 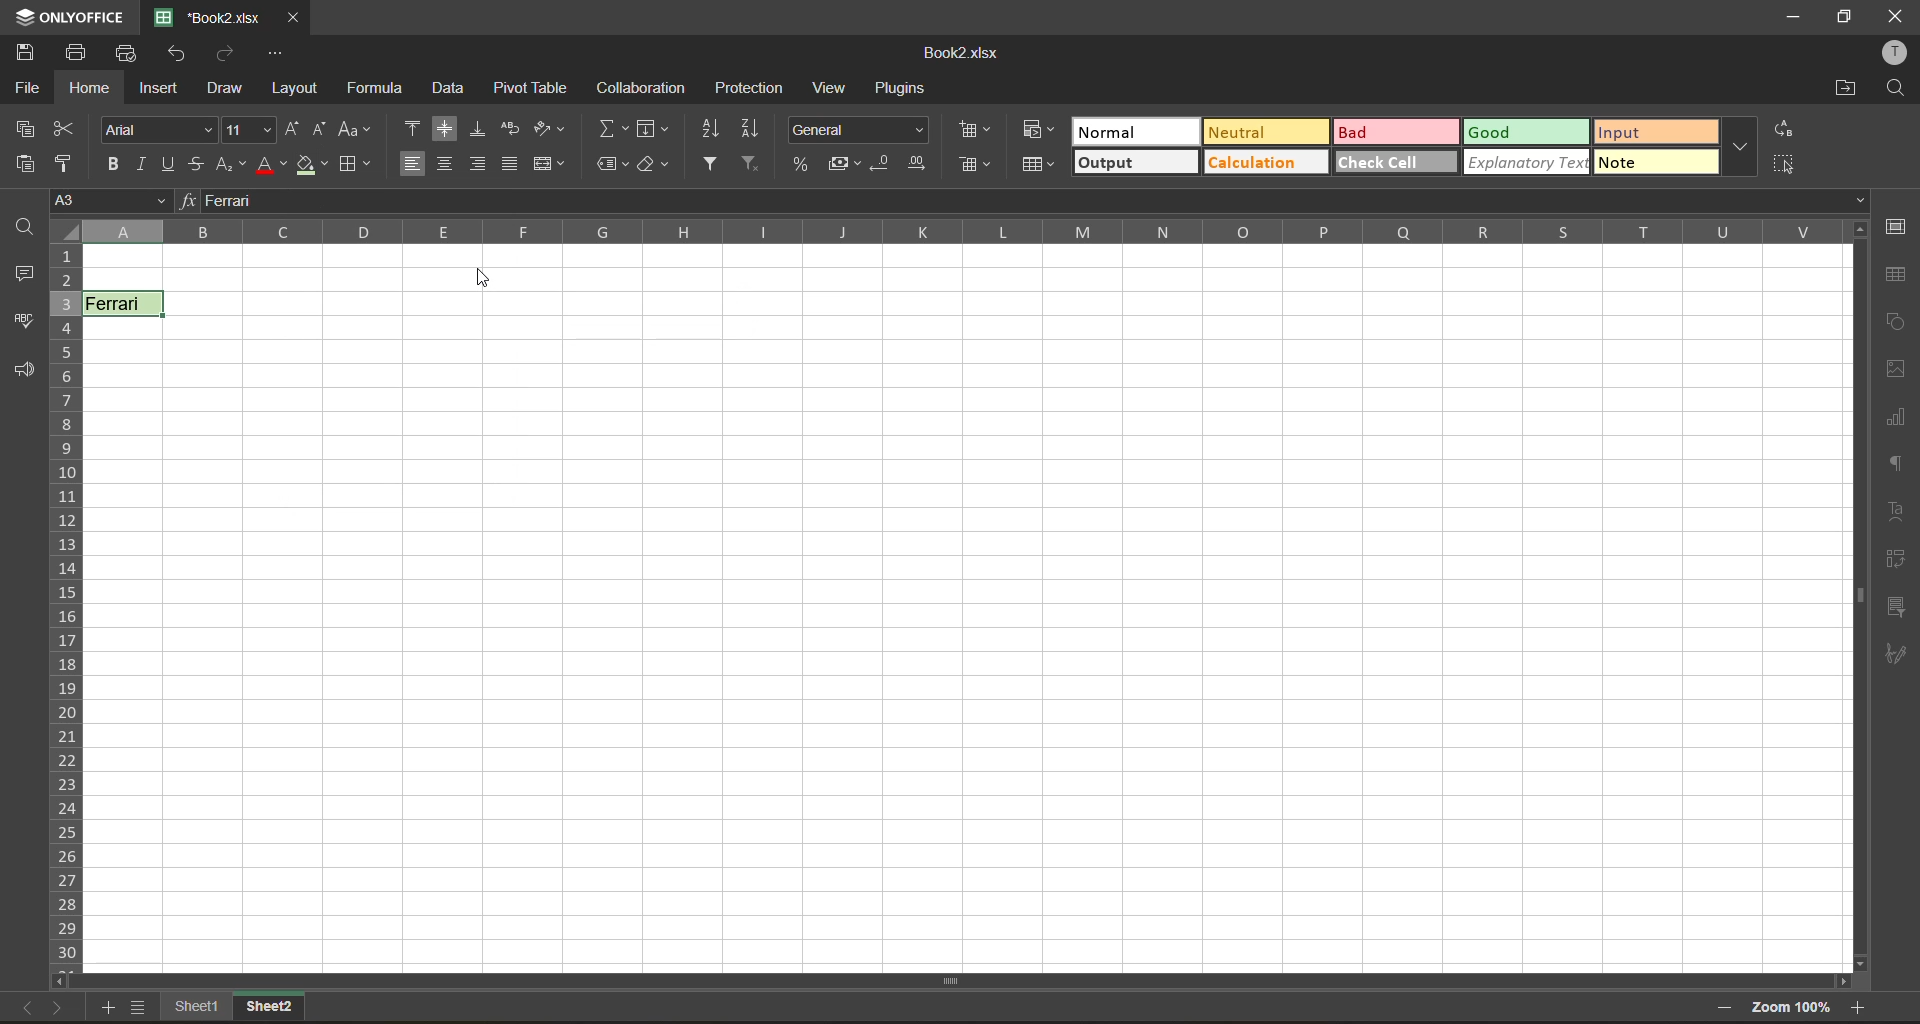 I want to click on comments, so click(x=22, y=275).